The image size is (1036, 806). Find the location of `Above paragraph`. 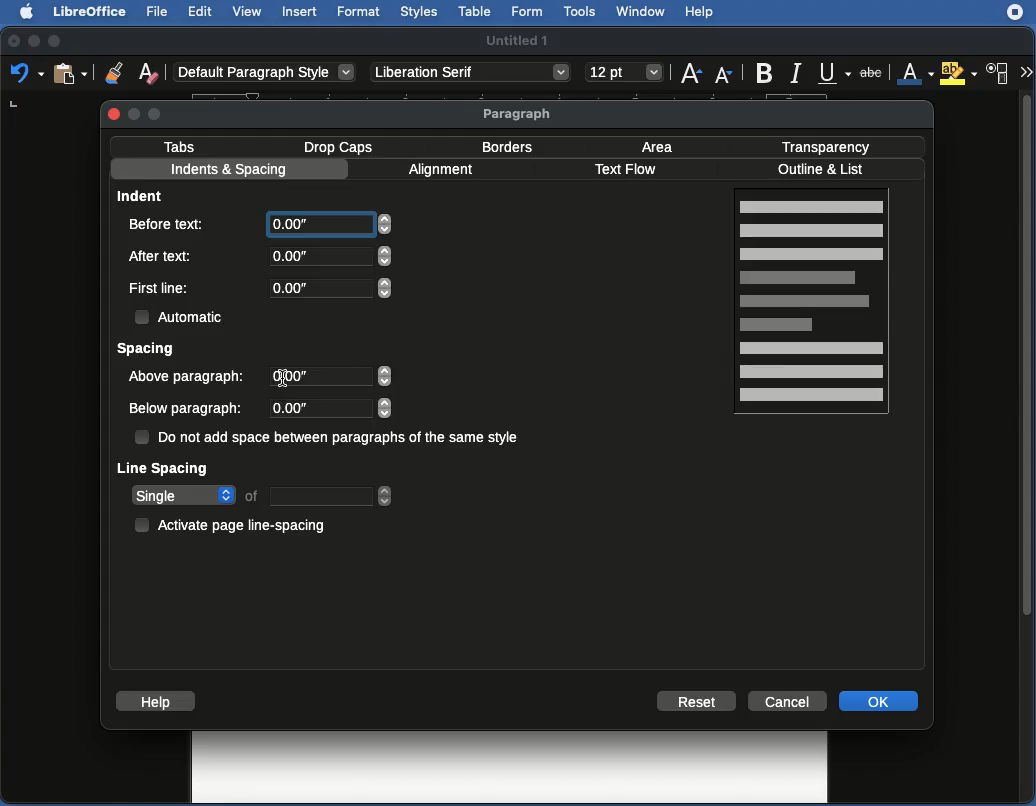

Above paragraph is located at coordinates (189, 376).